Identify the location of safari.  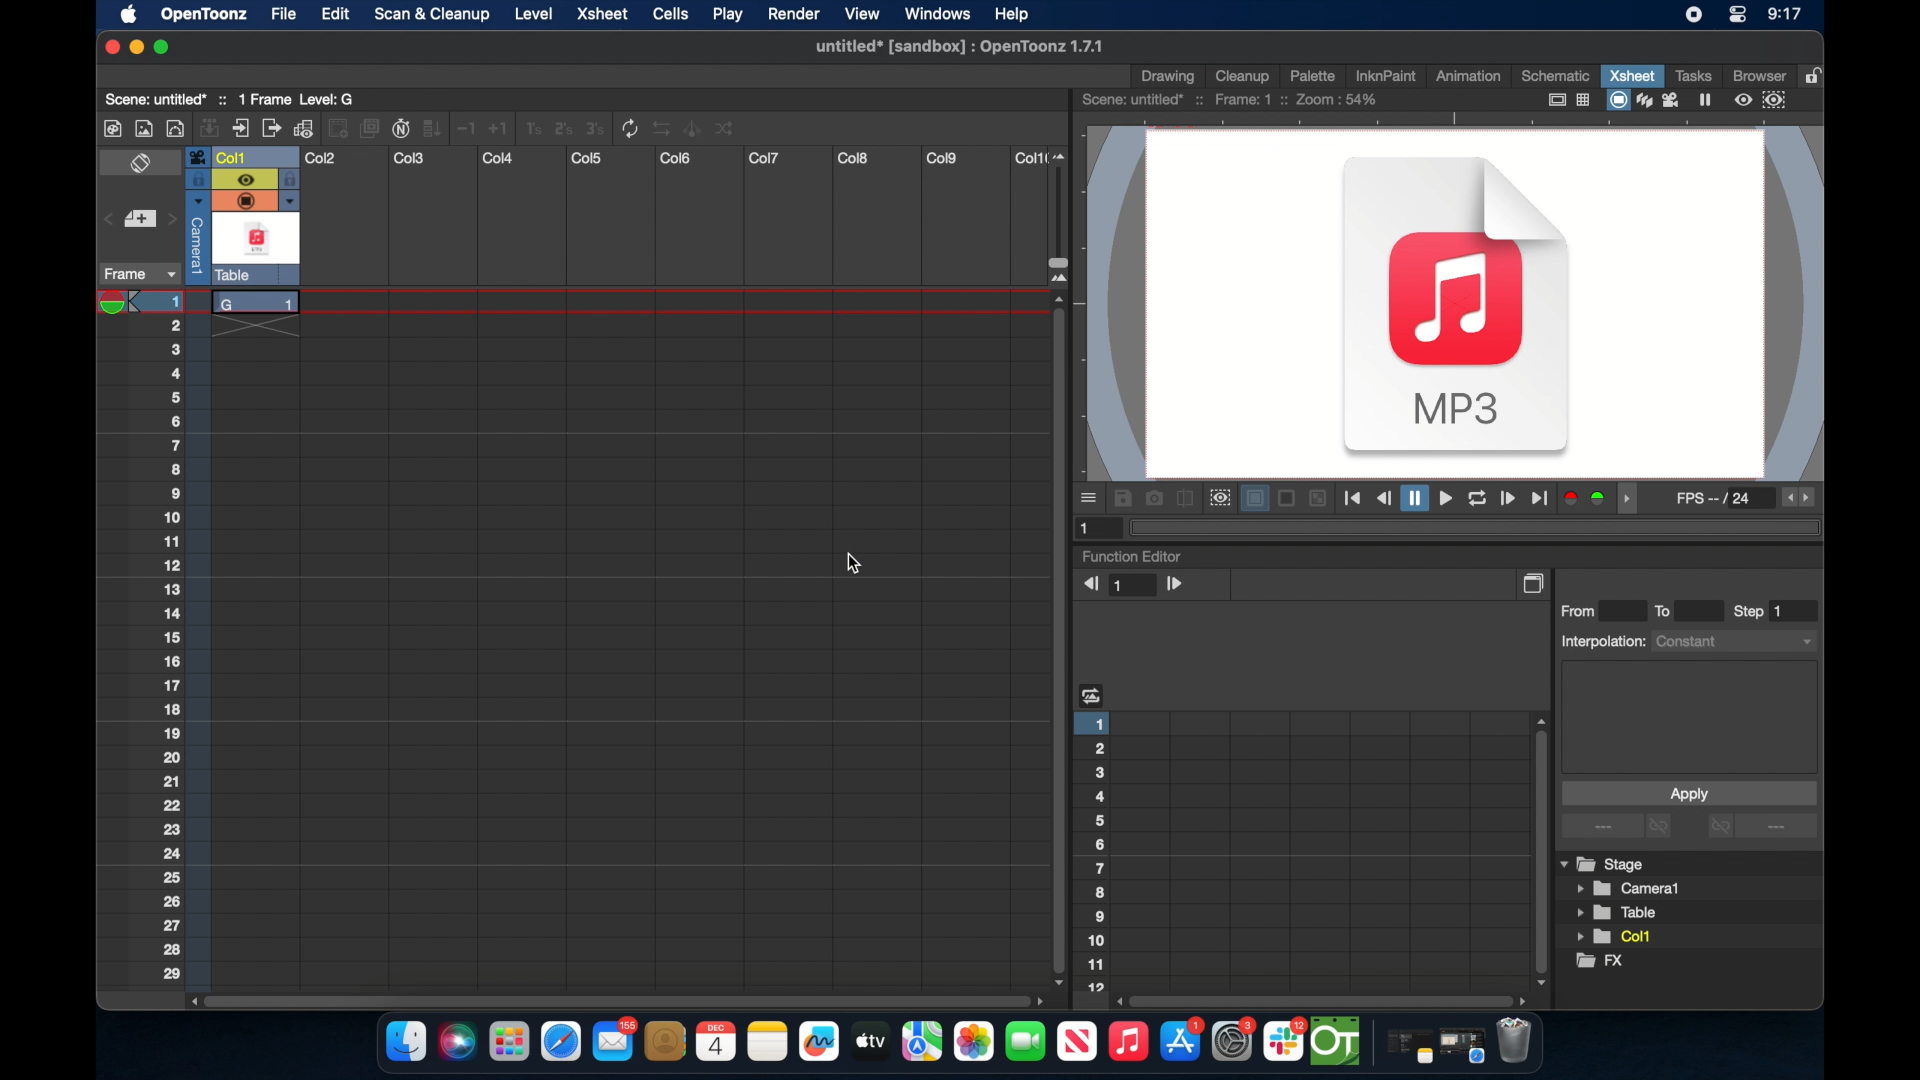
(562, 1042).